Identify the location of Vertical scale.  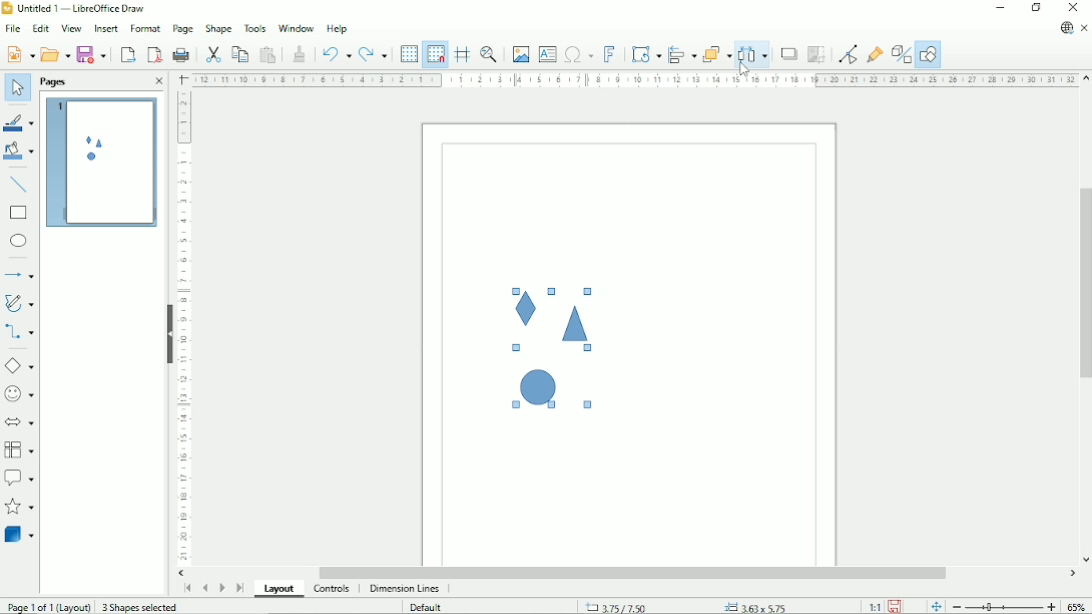
(184, 328).